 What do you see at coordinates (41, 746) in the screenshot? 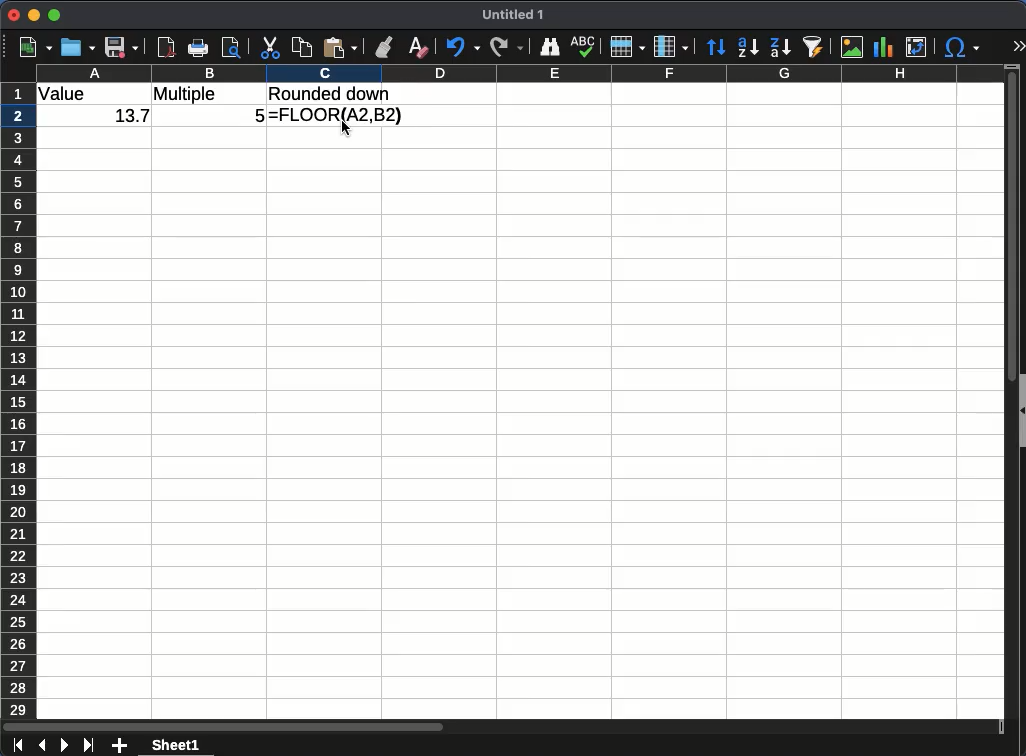
I see `previous sheet` at bounding box center [41, 746].